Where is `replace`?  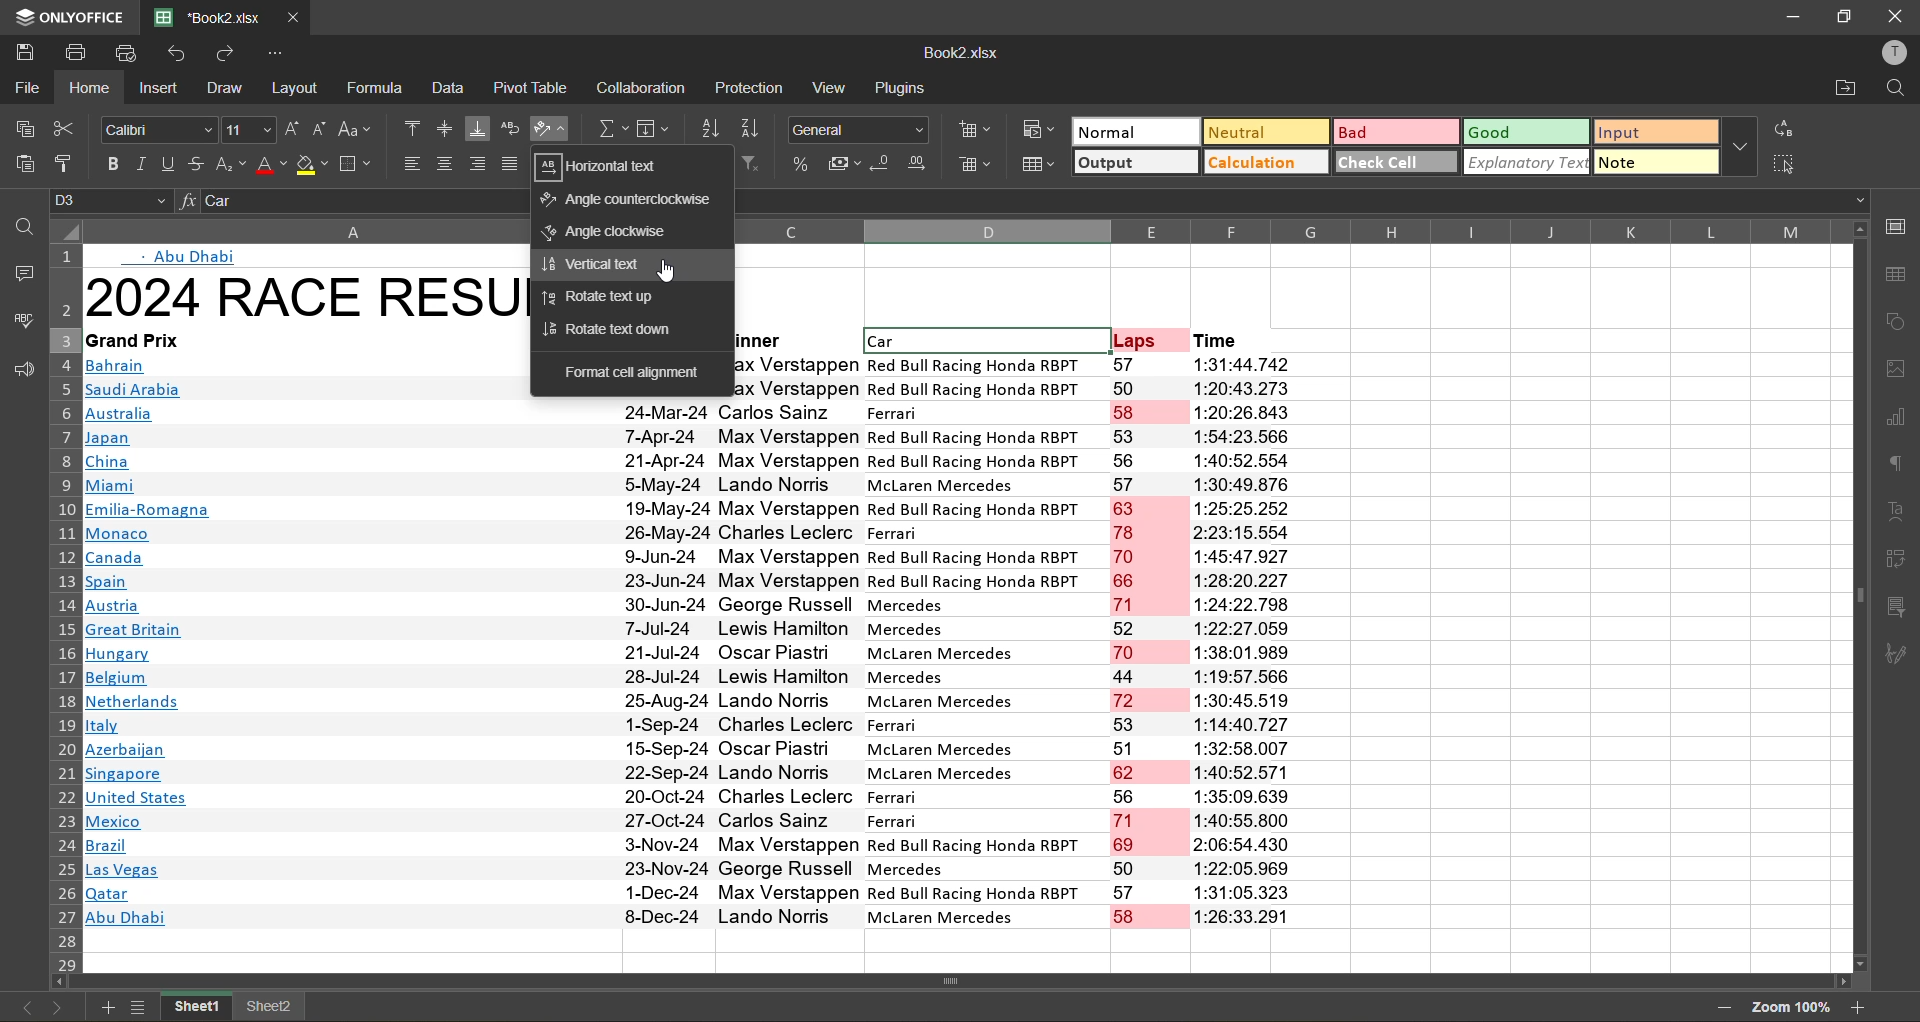 replace is located at coordinates (1789, 128).